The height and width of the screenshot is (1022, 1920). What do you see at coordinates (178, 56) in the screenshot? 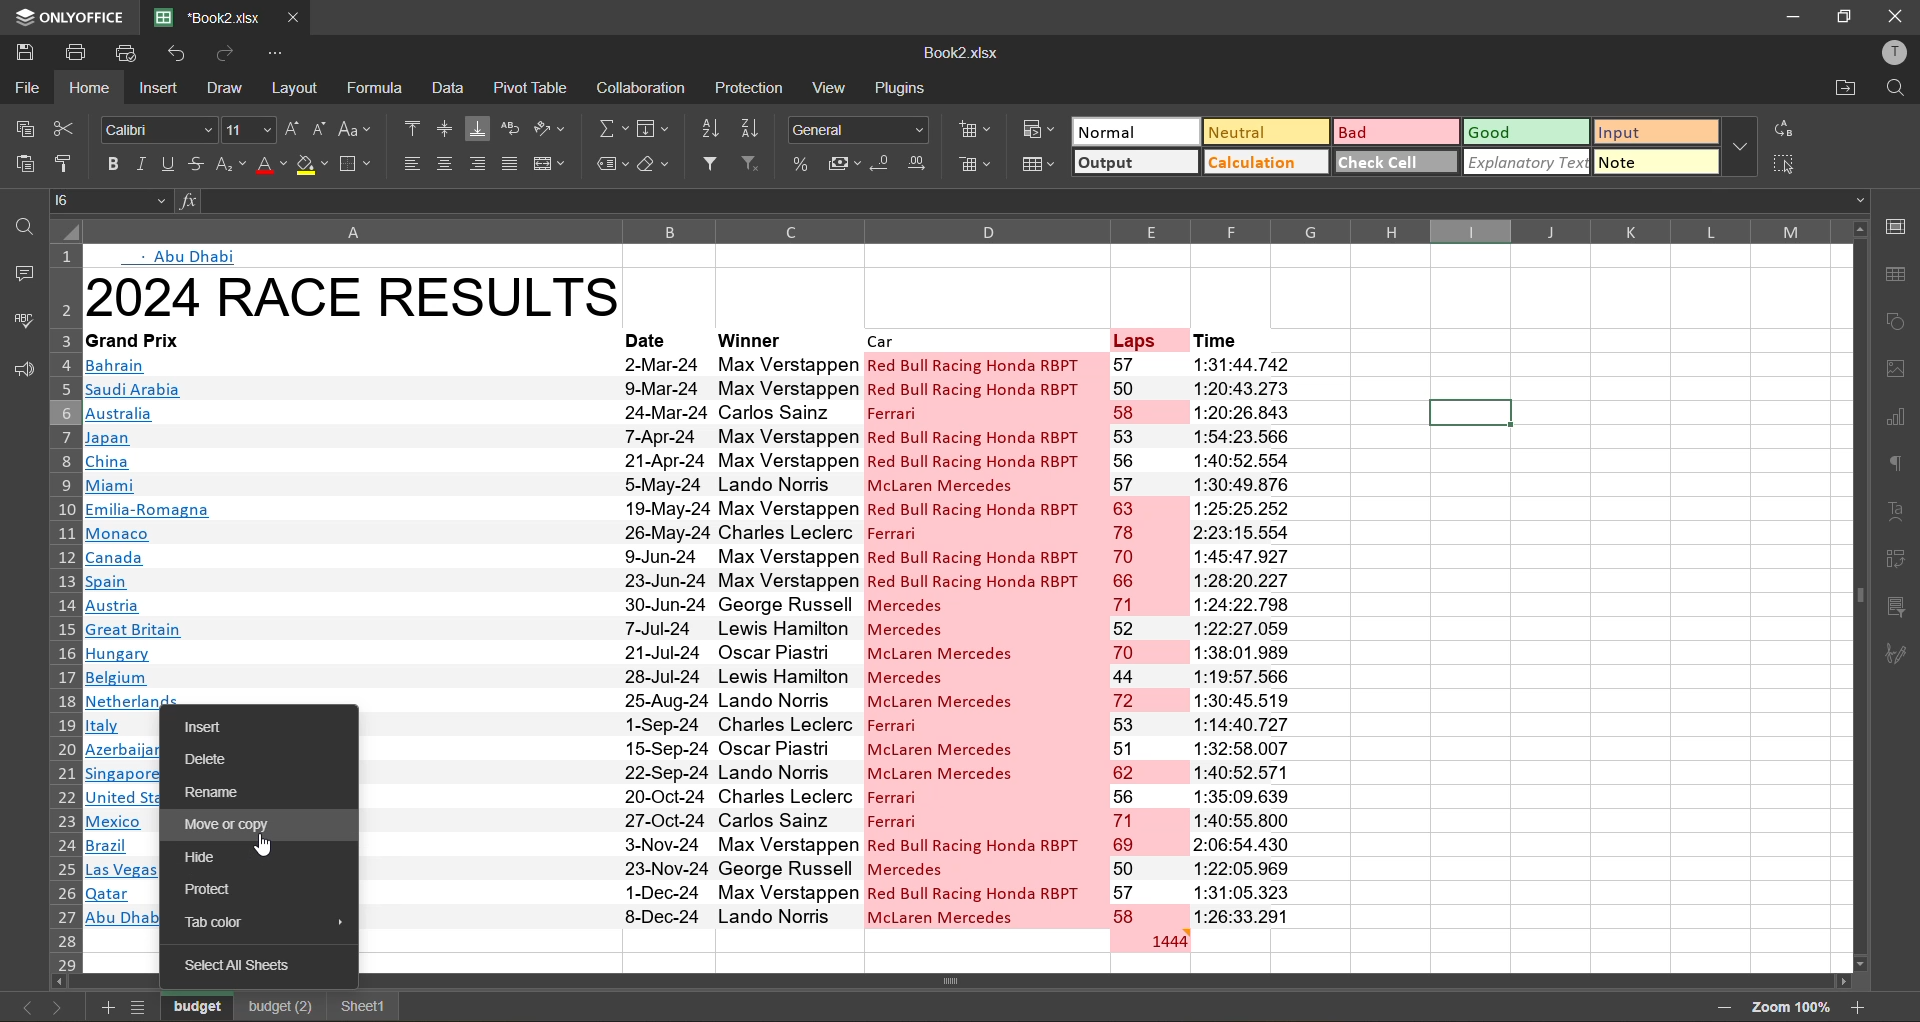
I see `undo` at bounding box center [178, 56].